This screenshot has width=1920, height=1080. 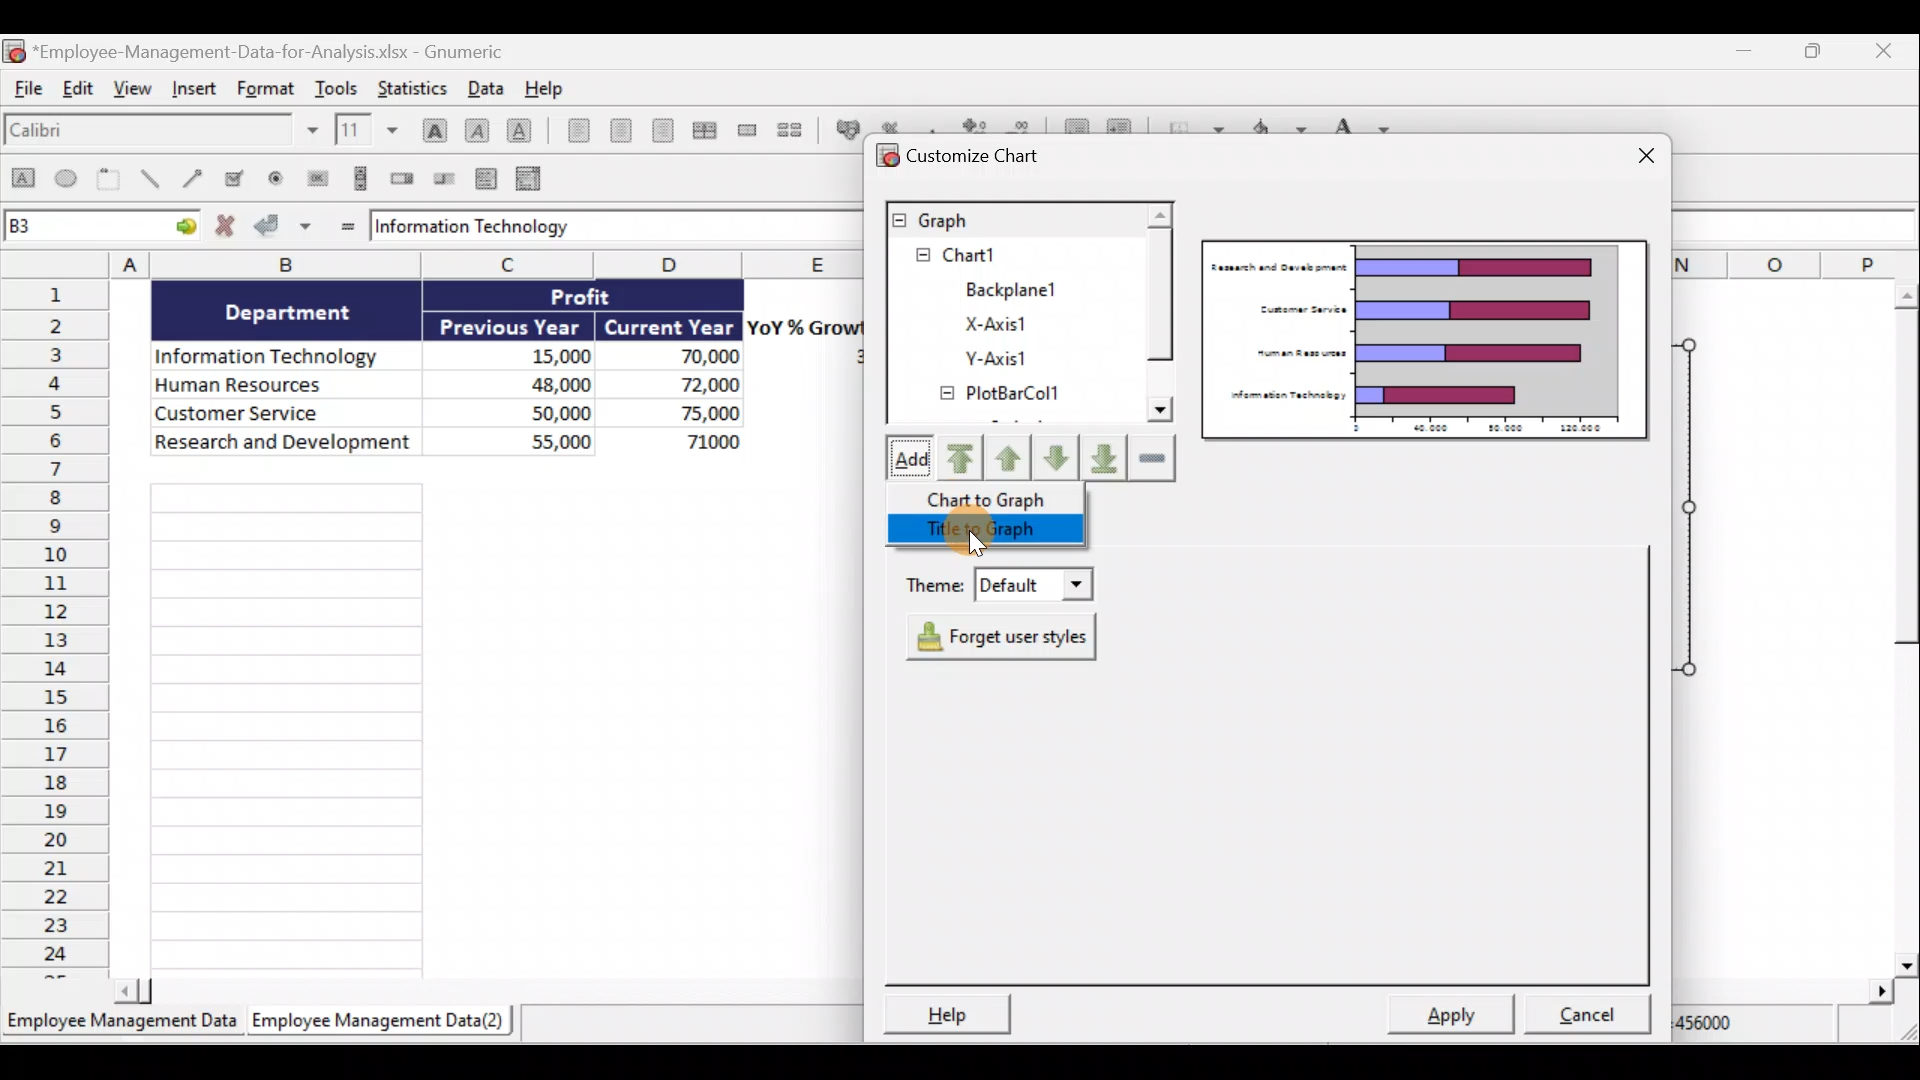 I want to click on Move downward, so click(x=1106, y=460).